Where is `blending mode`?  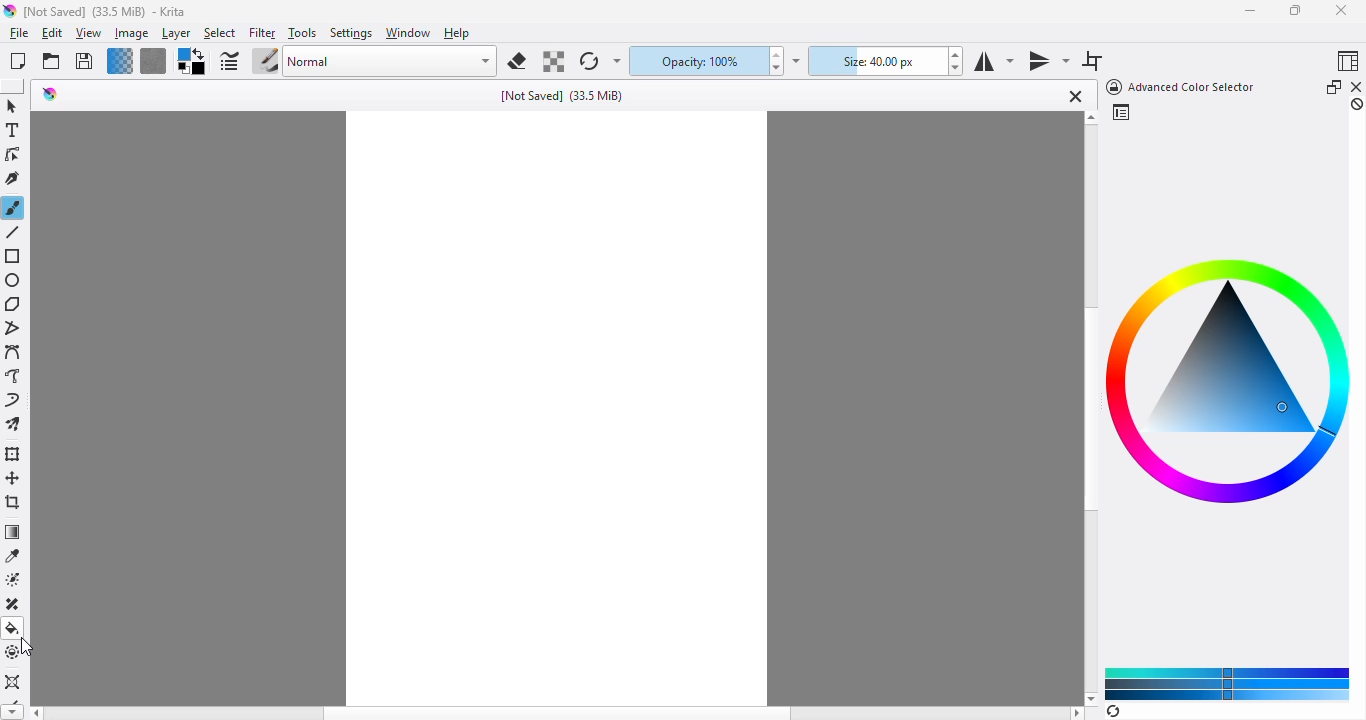
blending mode is located at coordinates (391, 62).